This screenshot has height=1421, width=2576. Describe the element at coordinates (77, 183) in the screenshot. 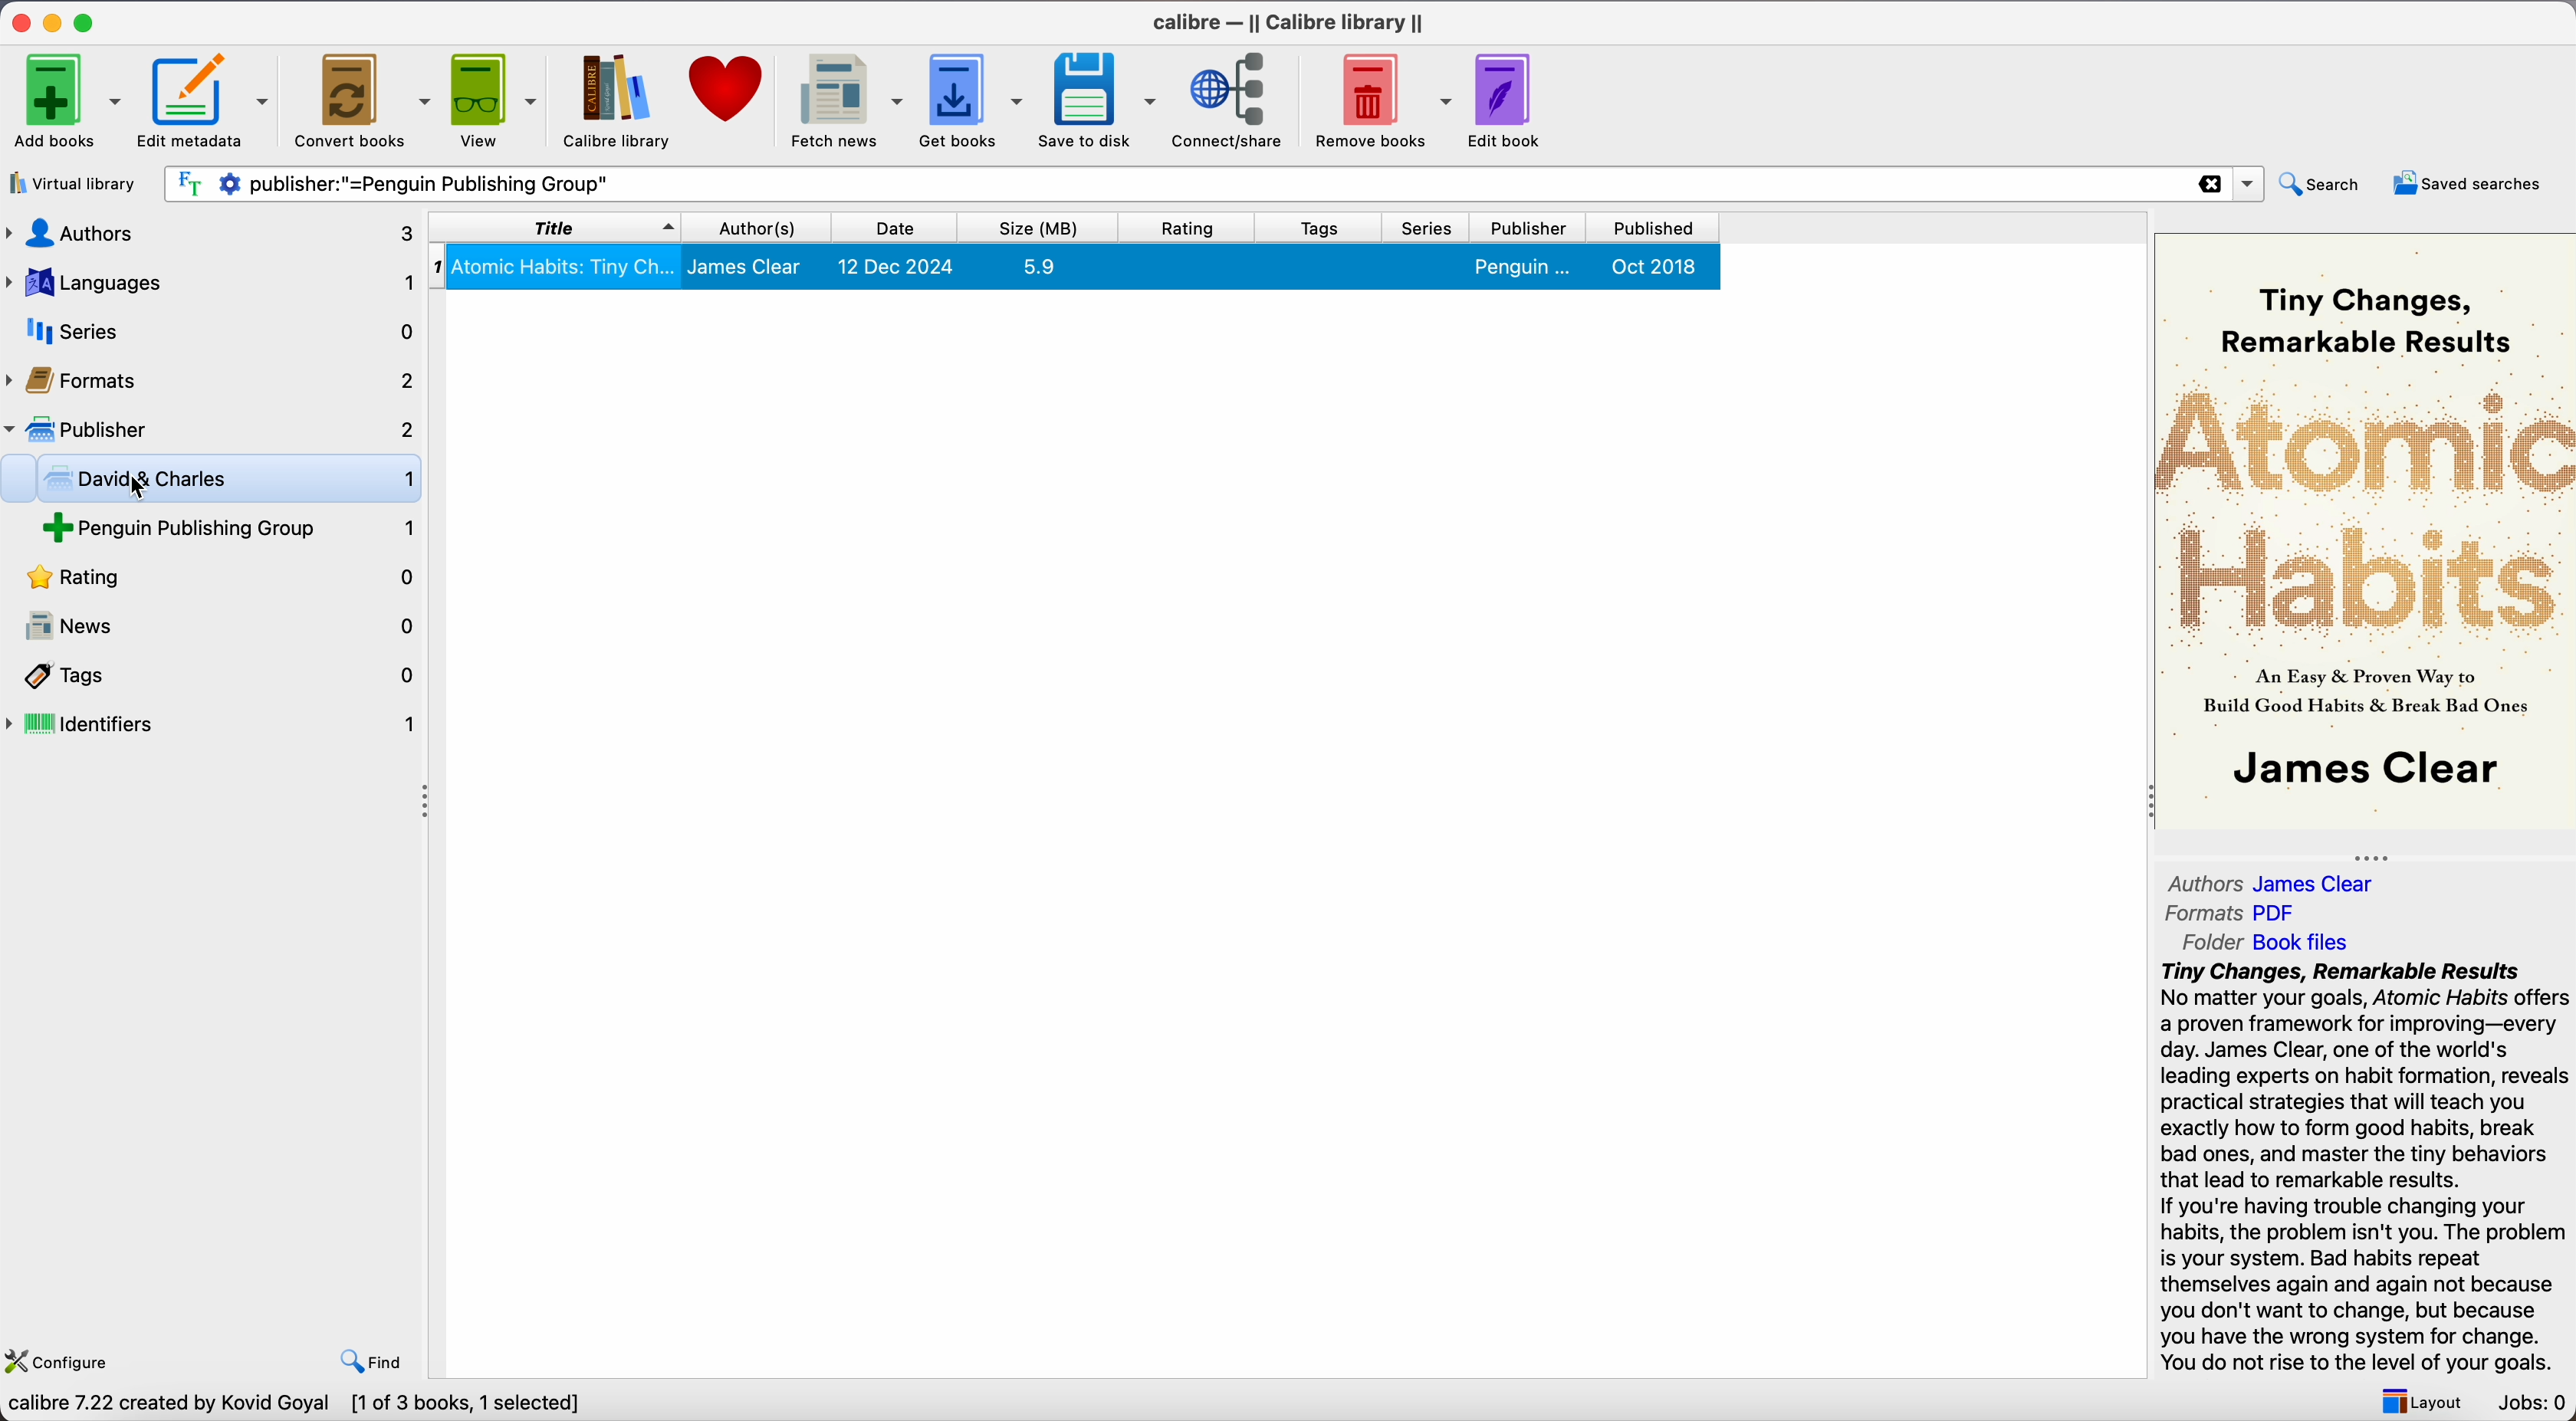

I see `virtual library` at that location.